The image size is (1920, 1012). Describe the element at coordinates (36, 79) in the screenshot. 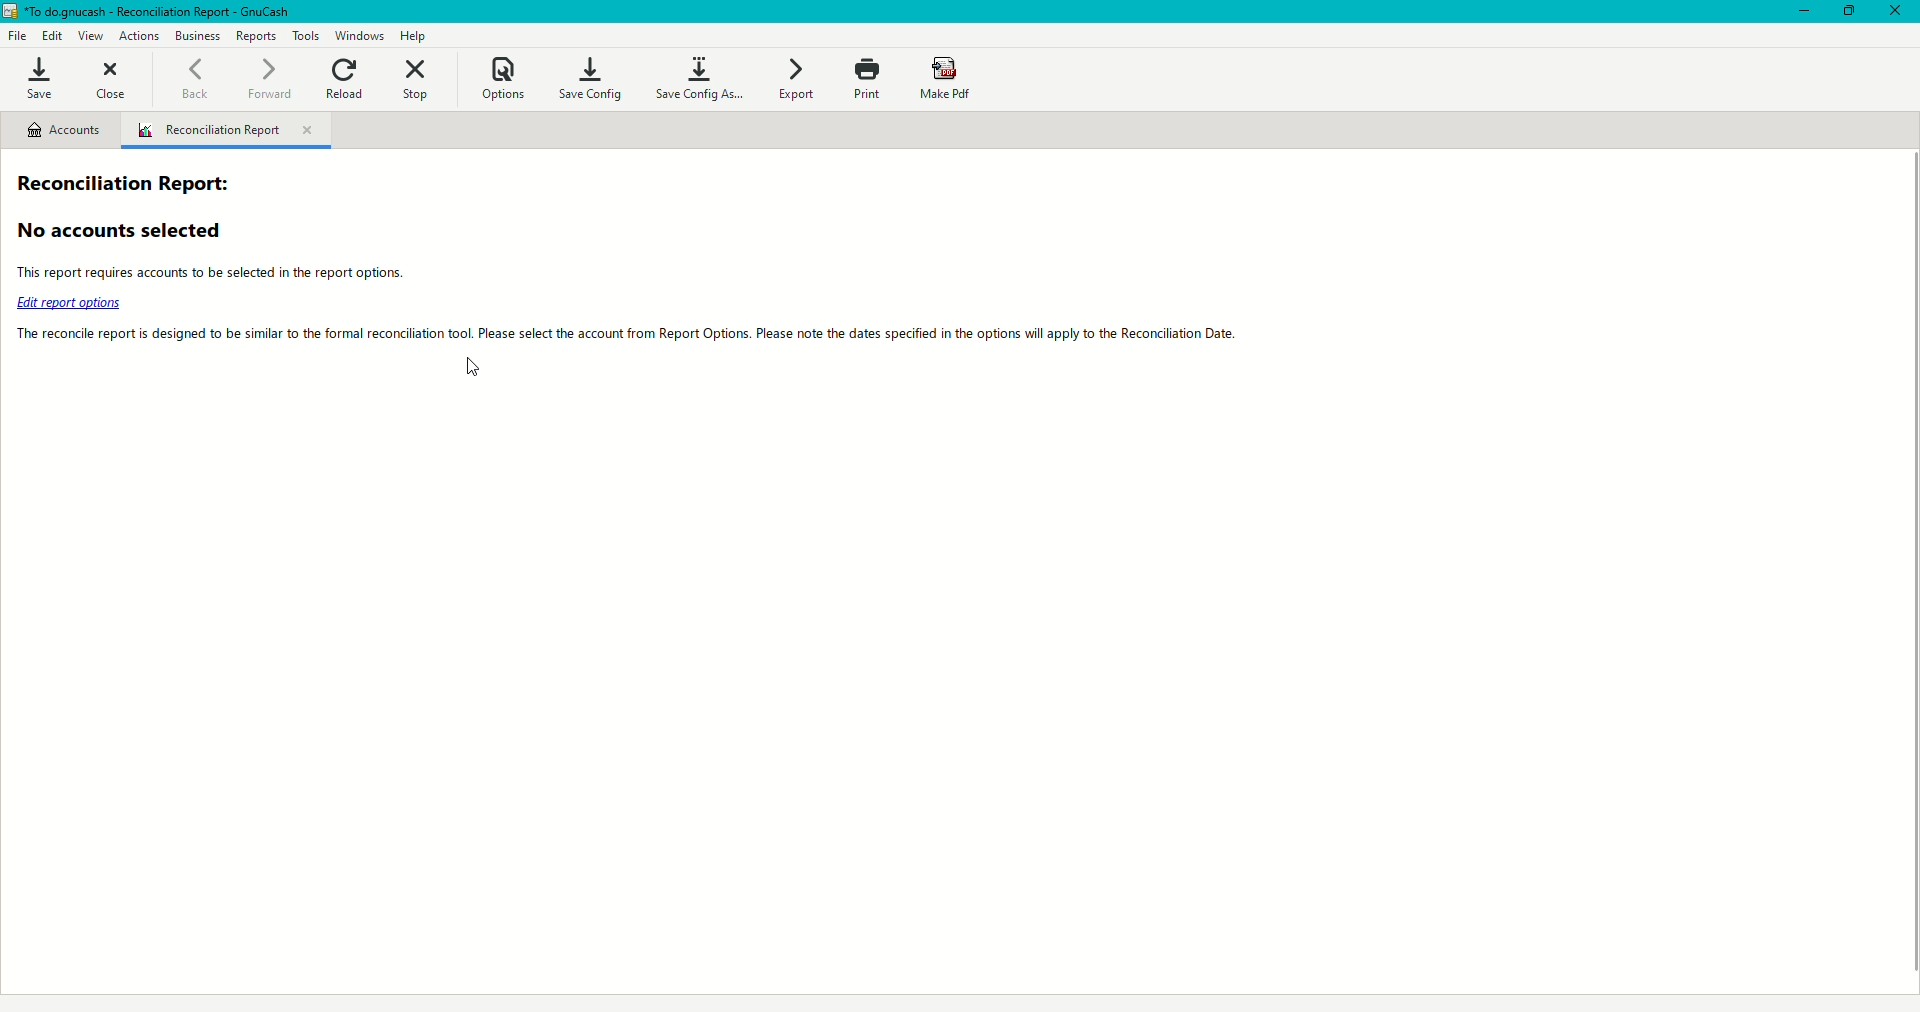

I see `Save` at that location.